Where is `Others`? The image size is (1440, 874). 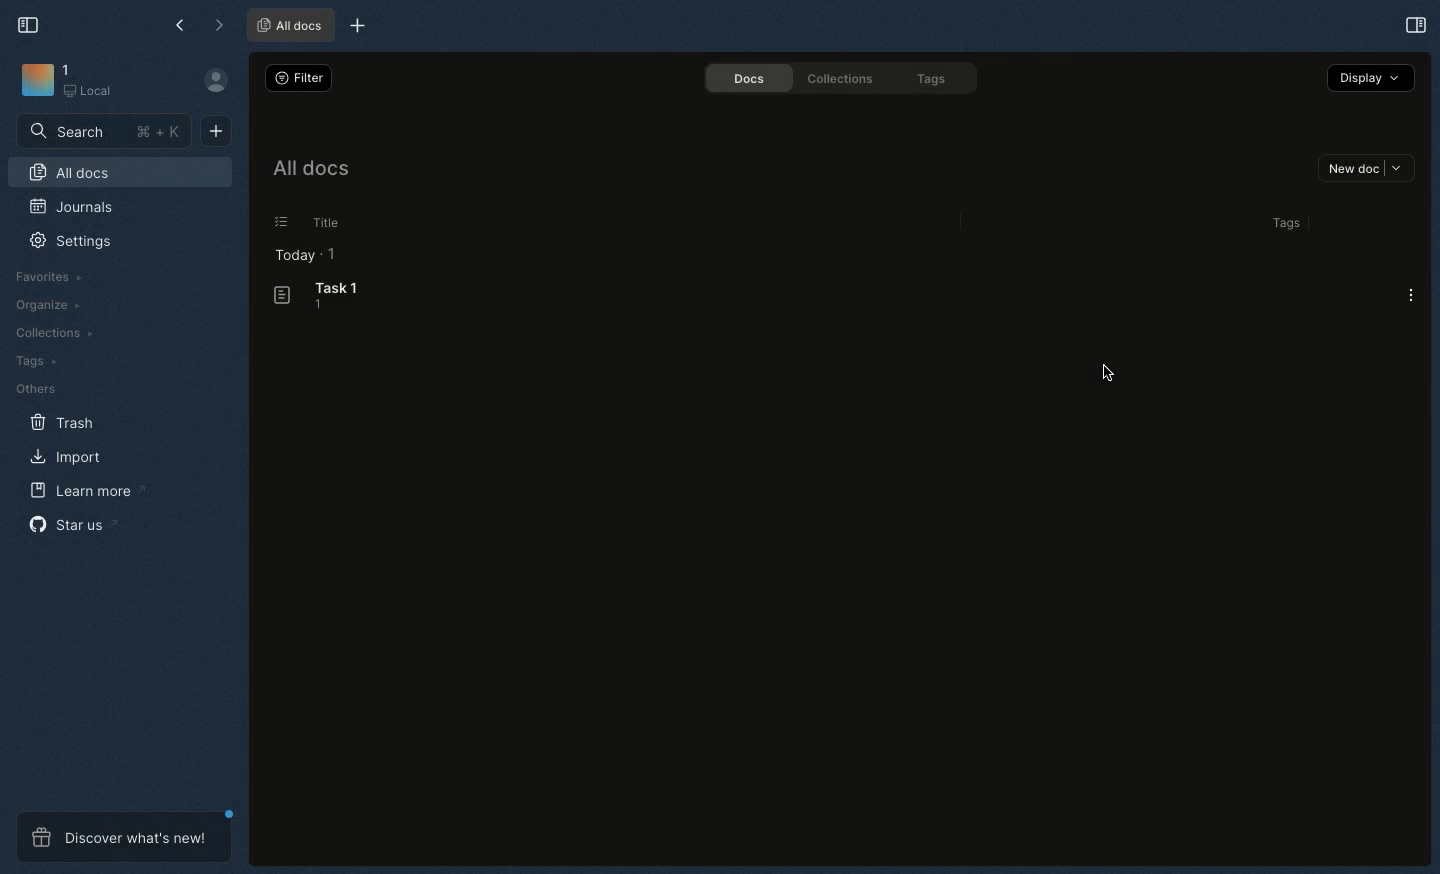
Others is located at coordinates (41, 390).